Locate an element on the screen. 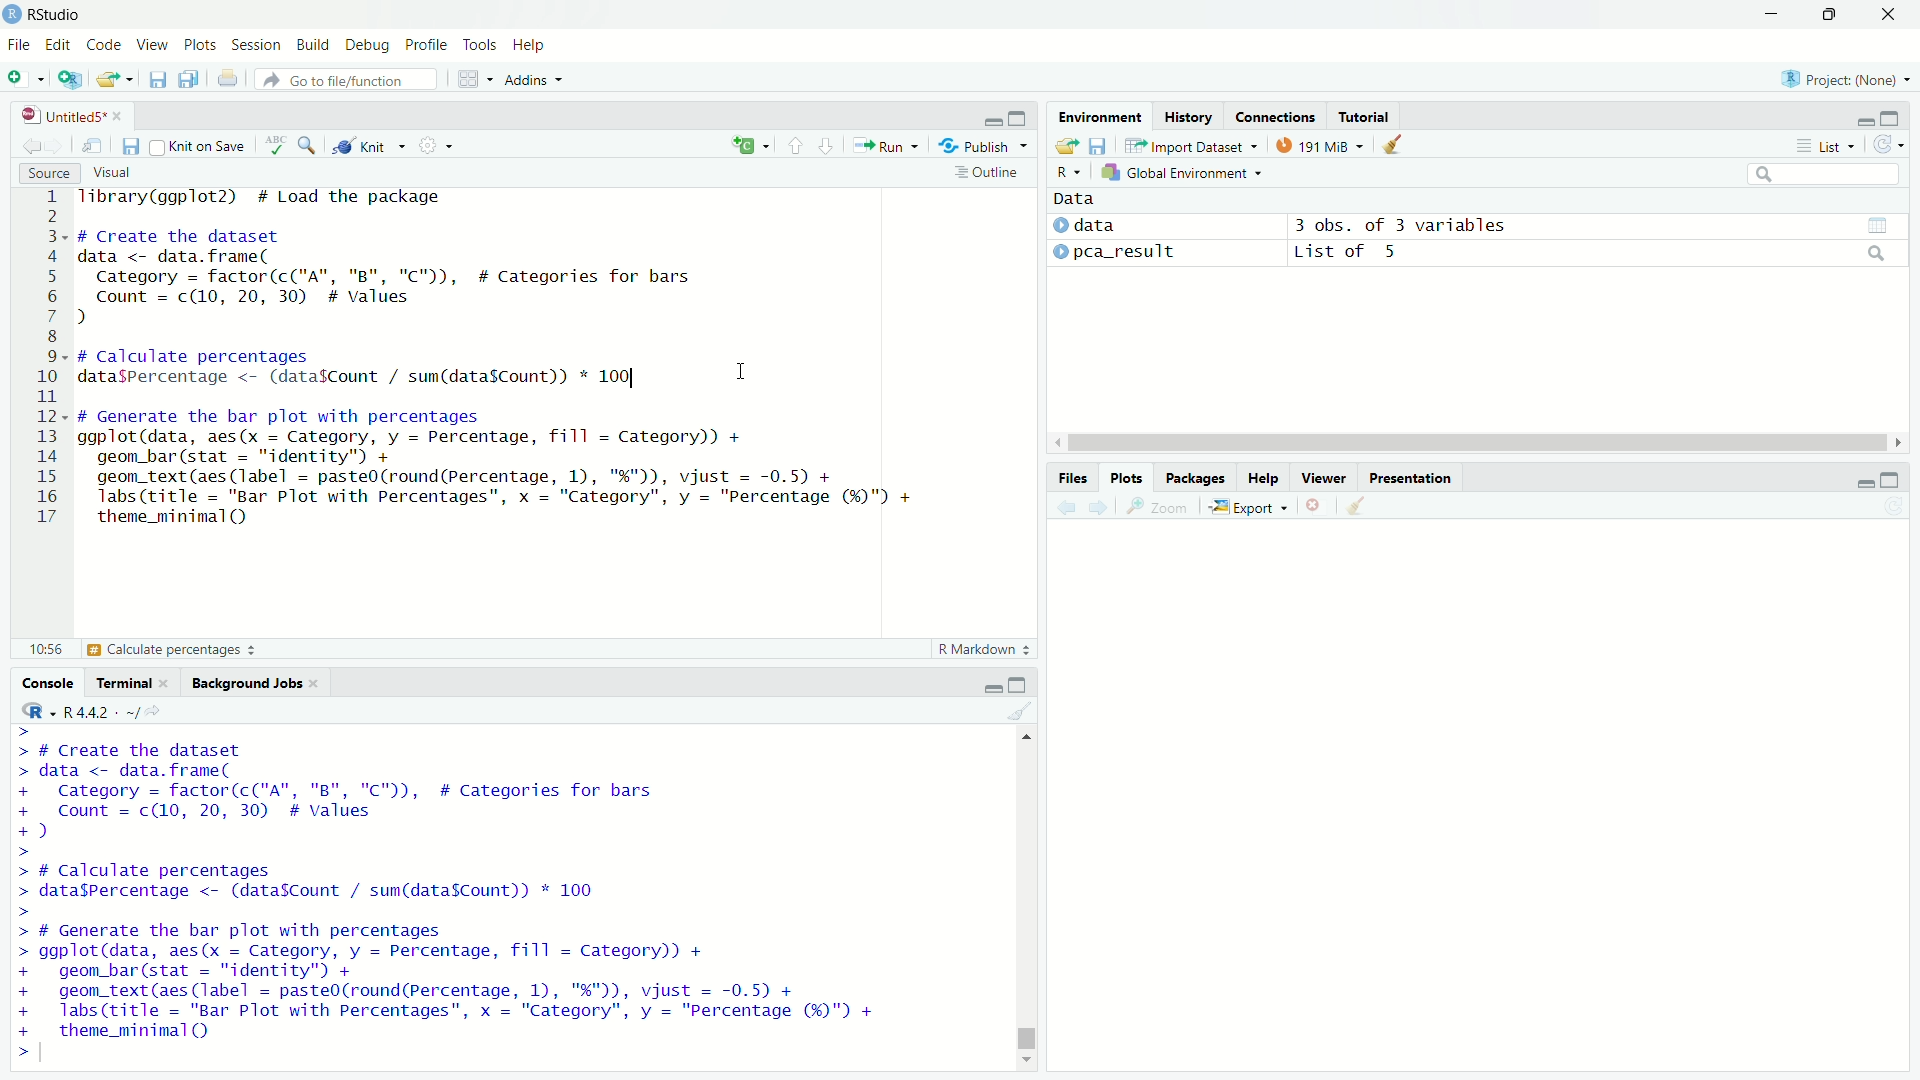  Files is located at coordinates (1072, 478).